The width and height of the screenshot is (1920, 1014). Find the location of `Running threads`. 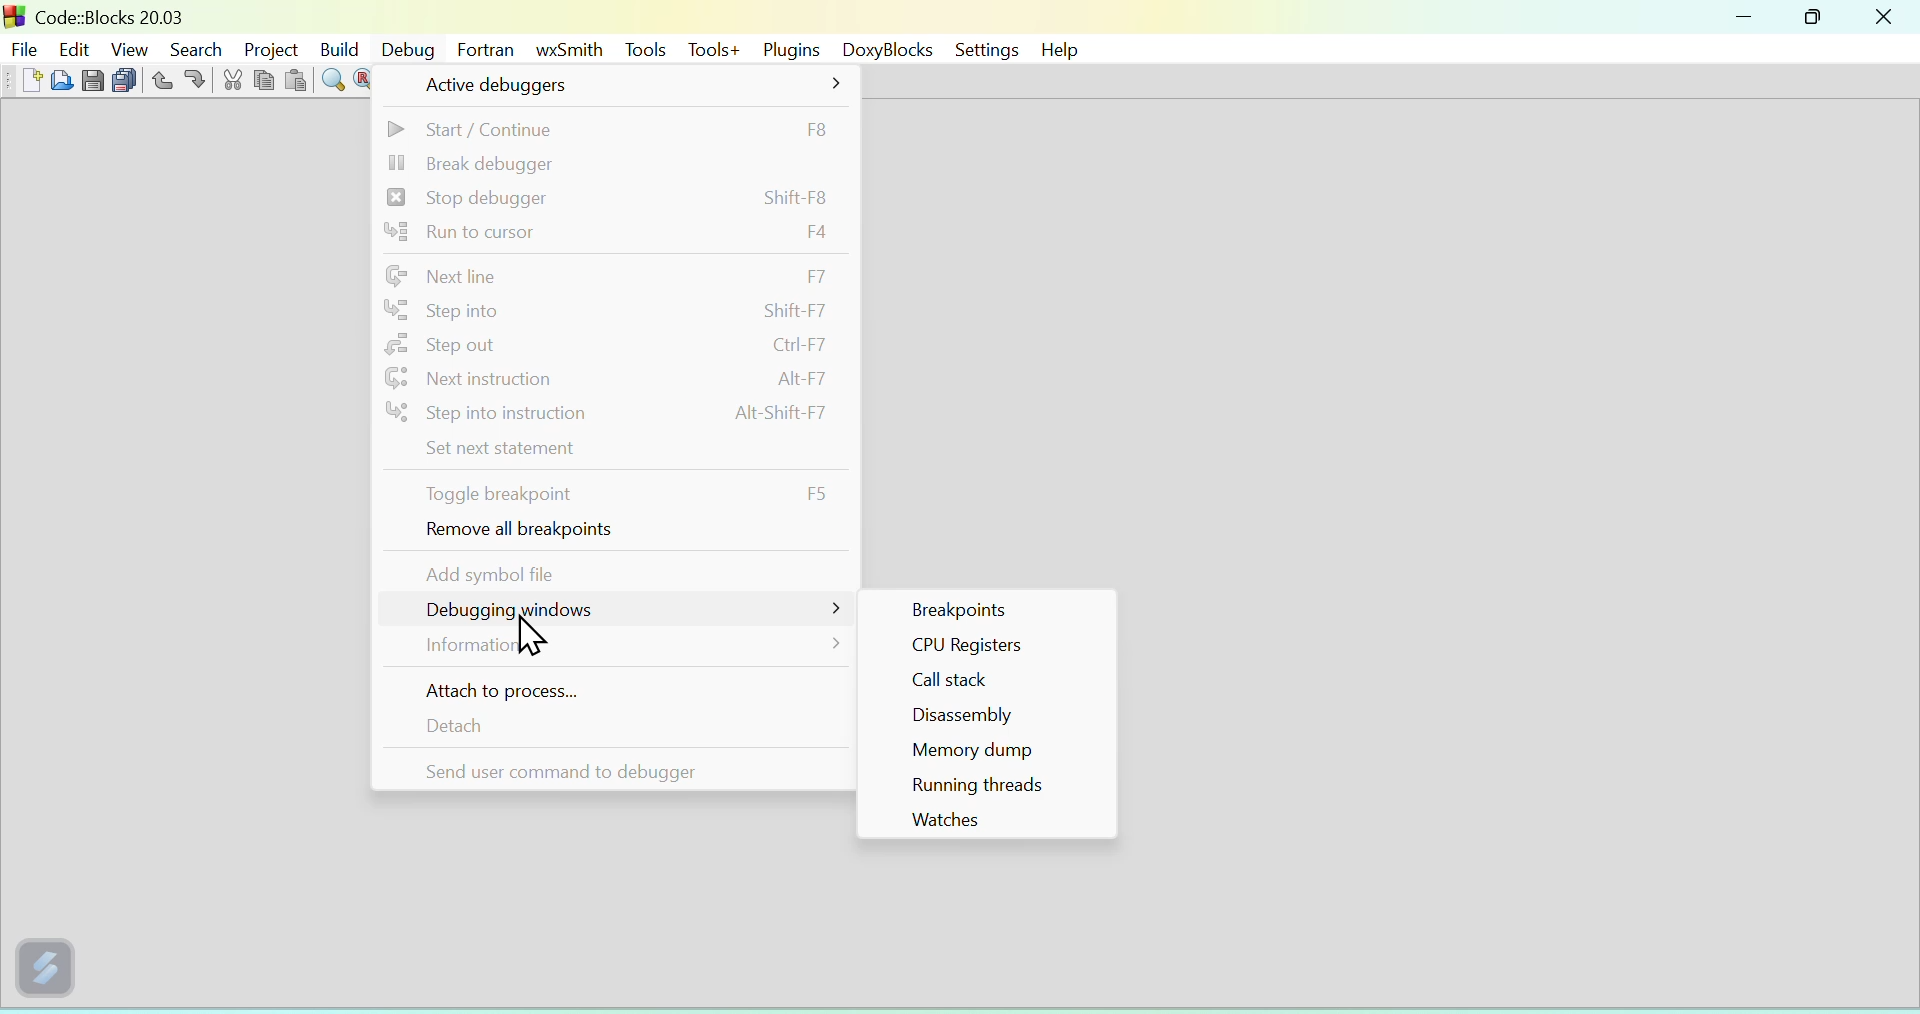

Running threads is located at coordinates (990, 786).